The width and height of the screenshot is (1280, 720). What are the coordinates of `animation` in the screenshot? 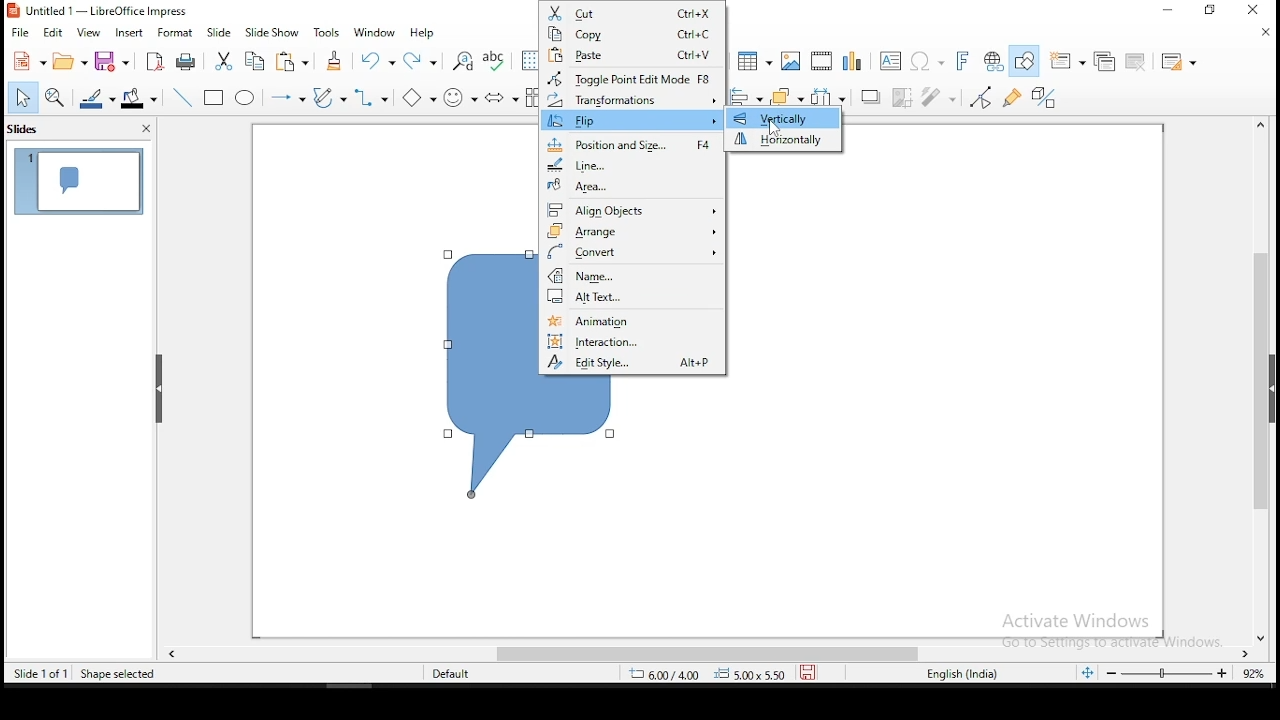 It's located at (632, 318).